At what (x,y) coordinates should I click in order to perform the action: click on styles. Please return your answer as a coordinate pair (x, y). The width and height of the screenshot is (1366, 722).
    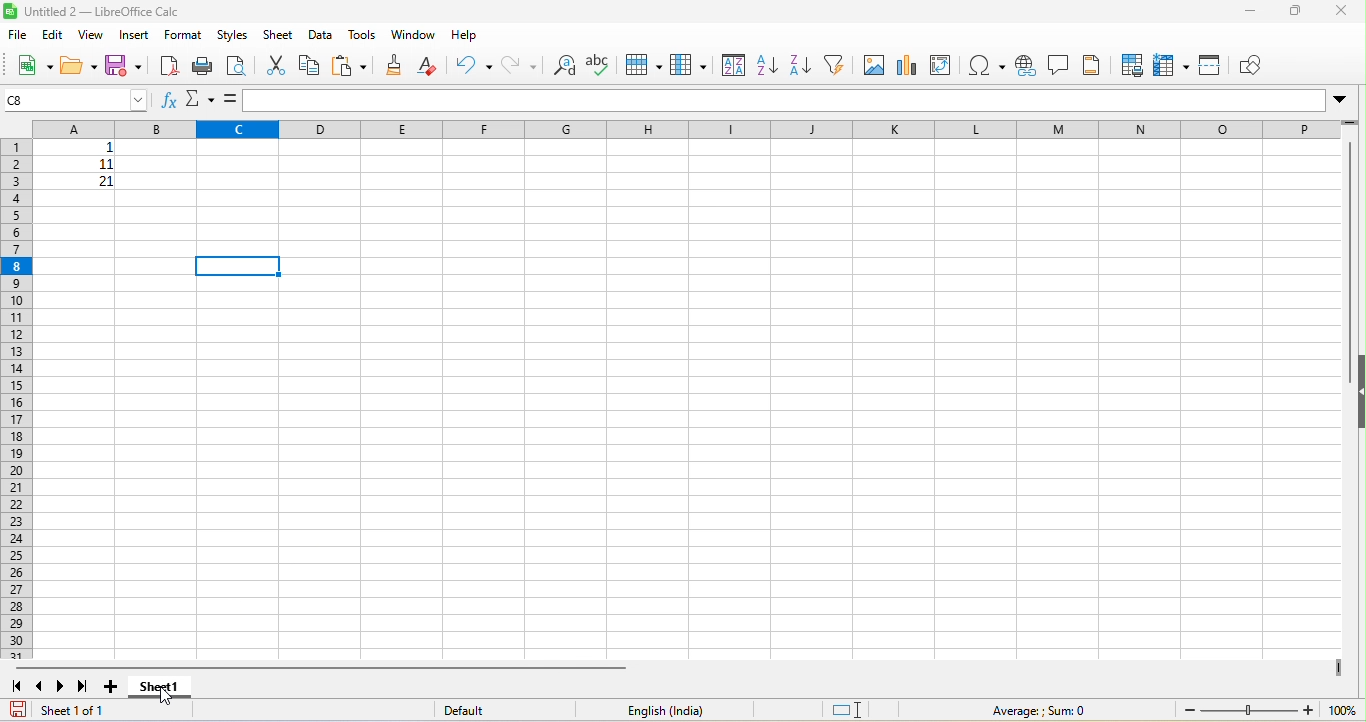
    Looking at the image, I should click on (233, 35).